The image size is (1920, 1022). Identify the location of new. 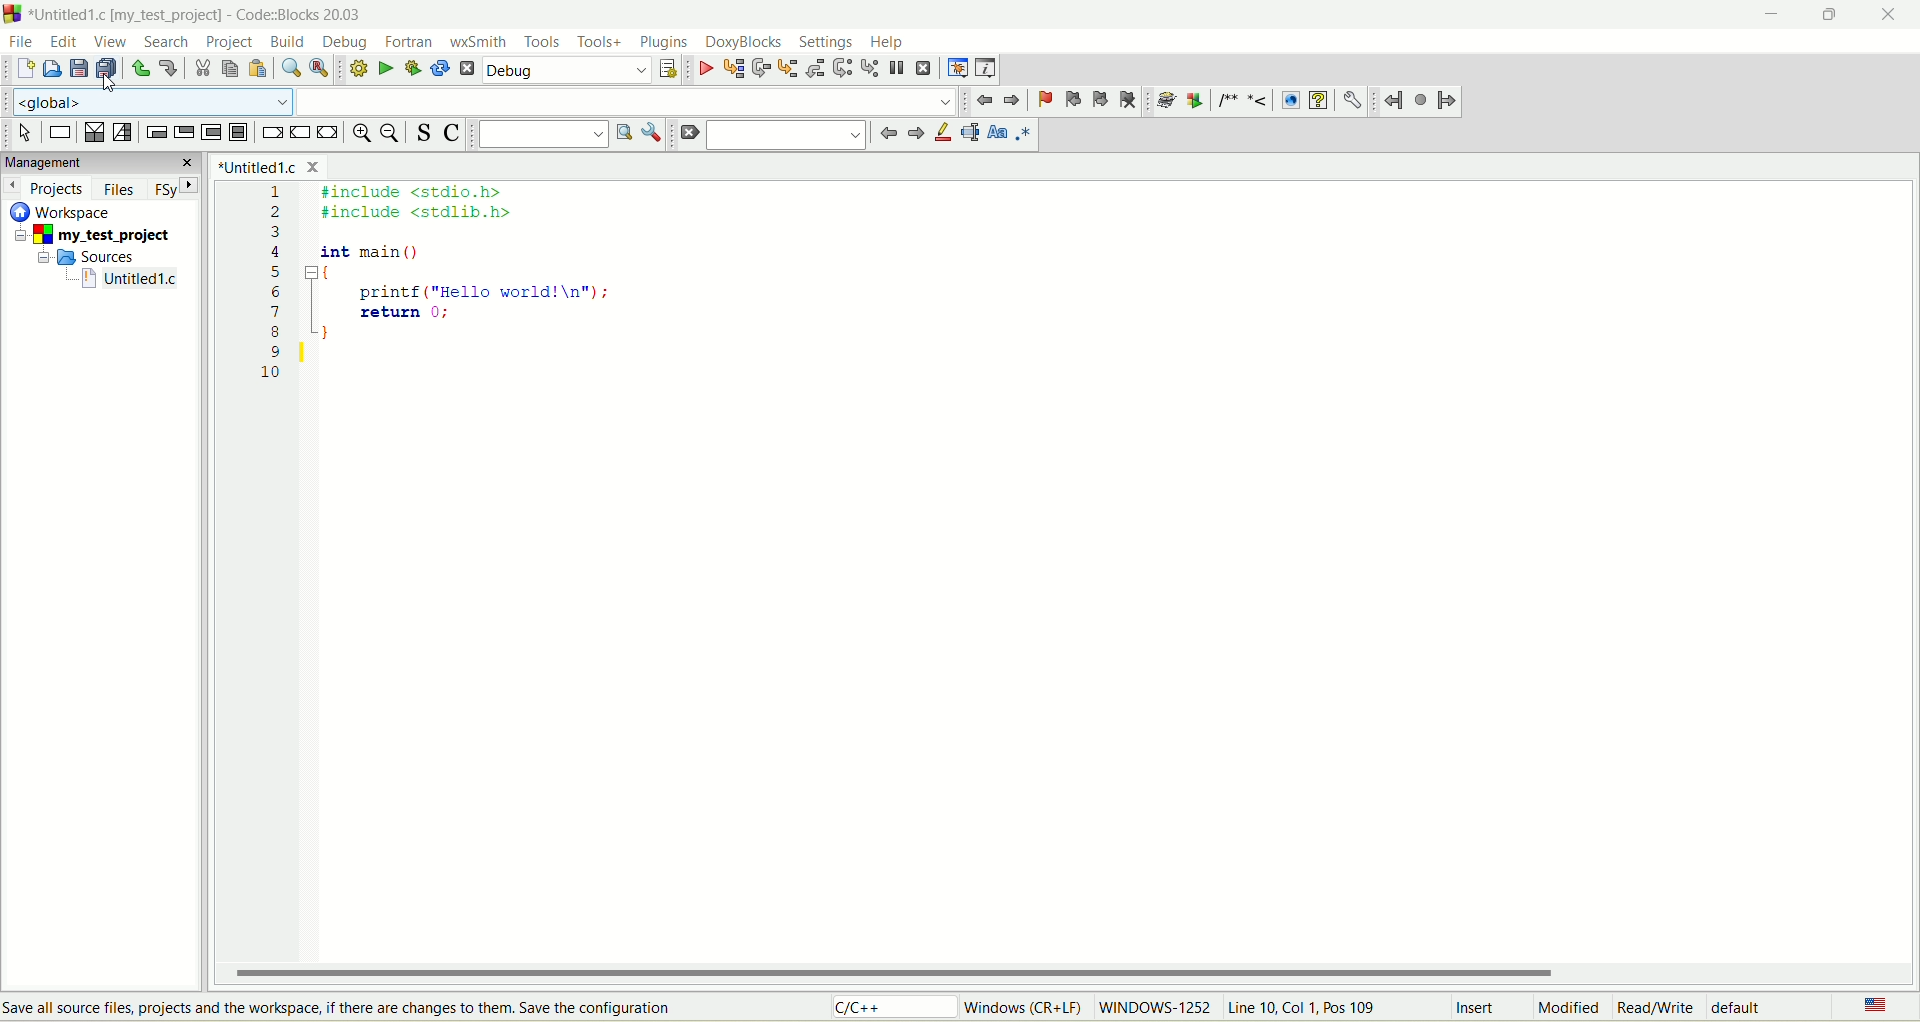
(23, 70).